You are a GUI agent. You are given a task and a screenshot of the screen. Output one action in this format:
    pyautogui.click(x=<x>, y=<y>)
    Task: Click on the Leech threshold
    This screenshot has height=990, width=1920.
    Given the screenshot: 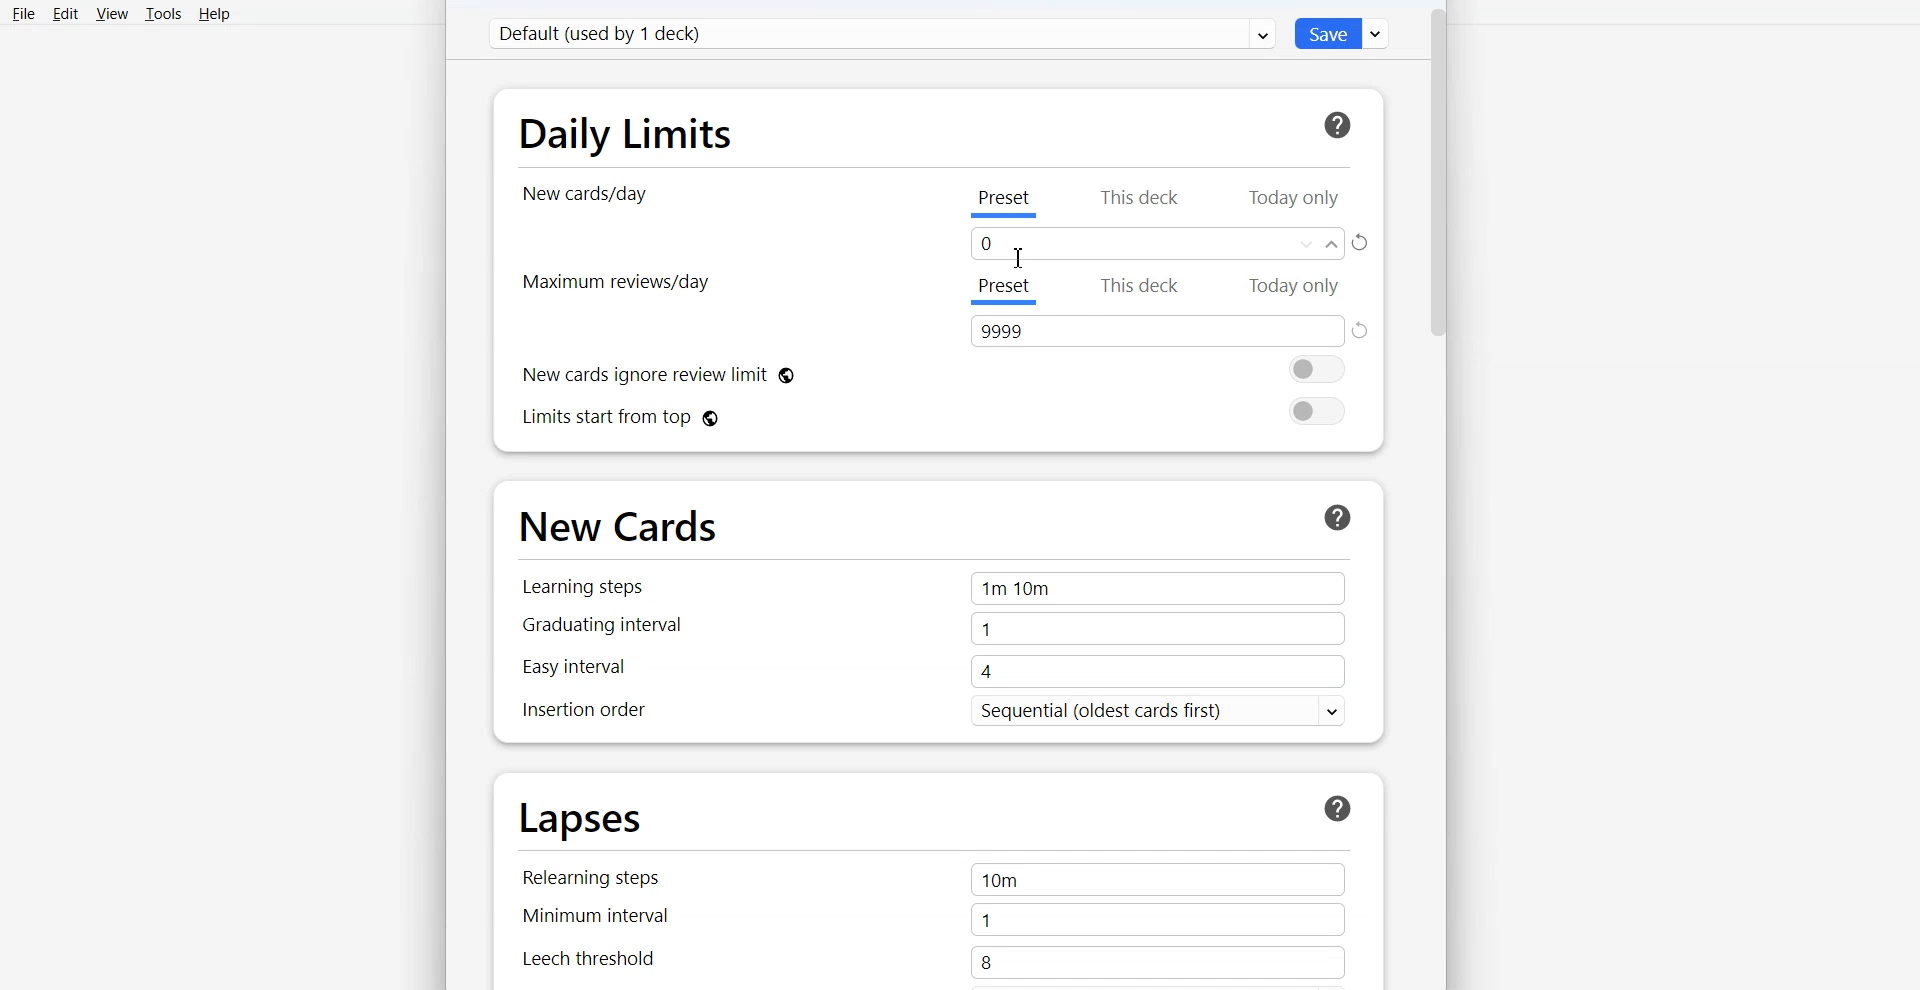 What is the action you would take?
    pyautogui.click(x=602, y=960)
    